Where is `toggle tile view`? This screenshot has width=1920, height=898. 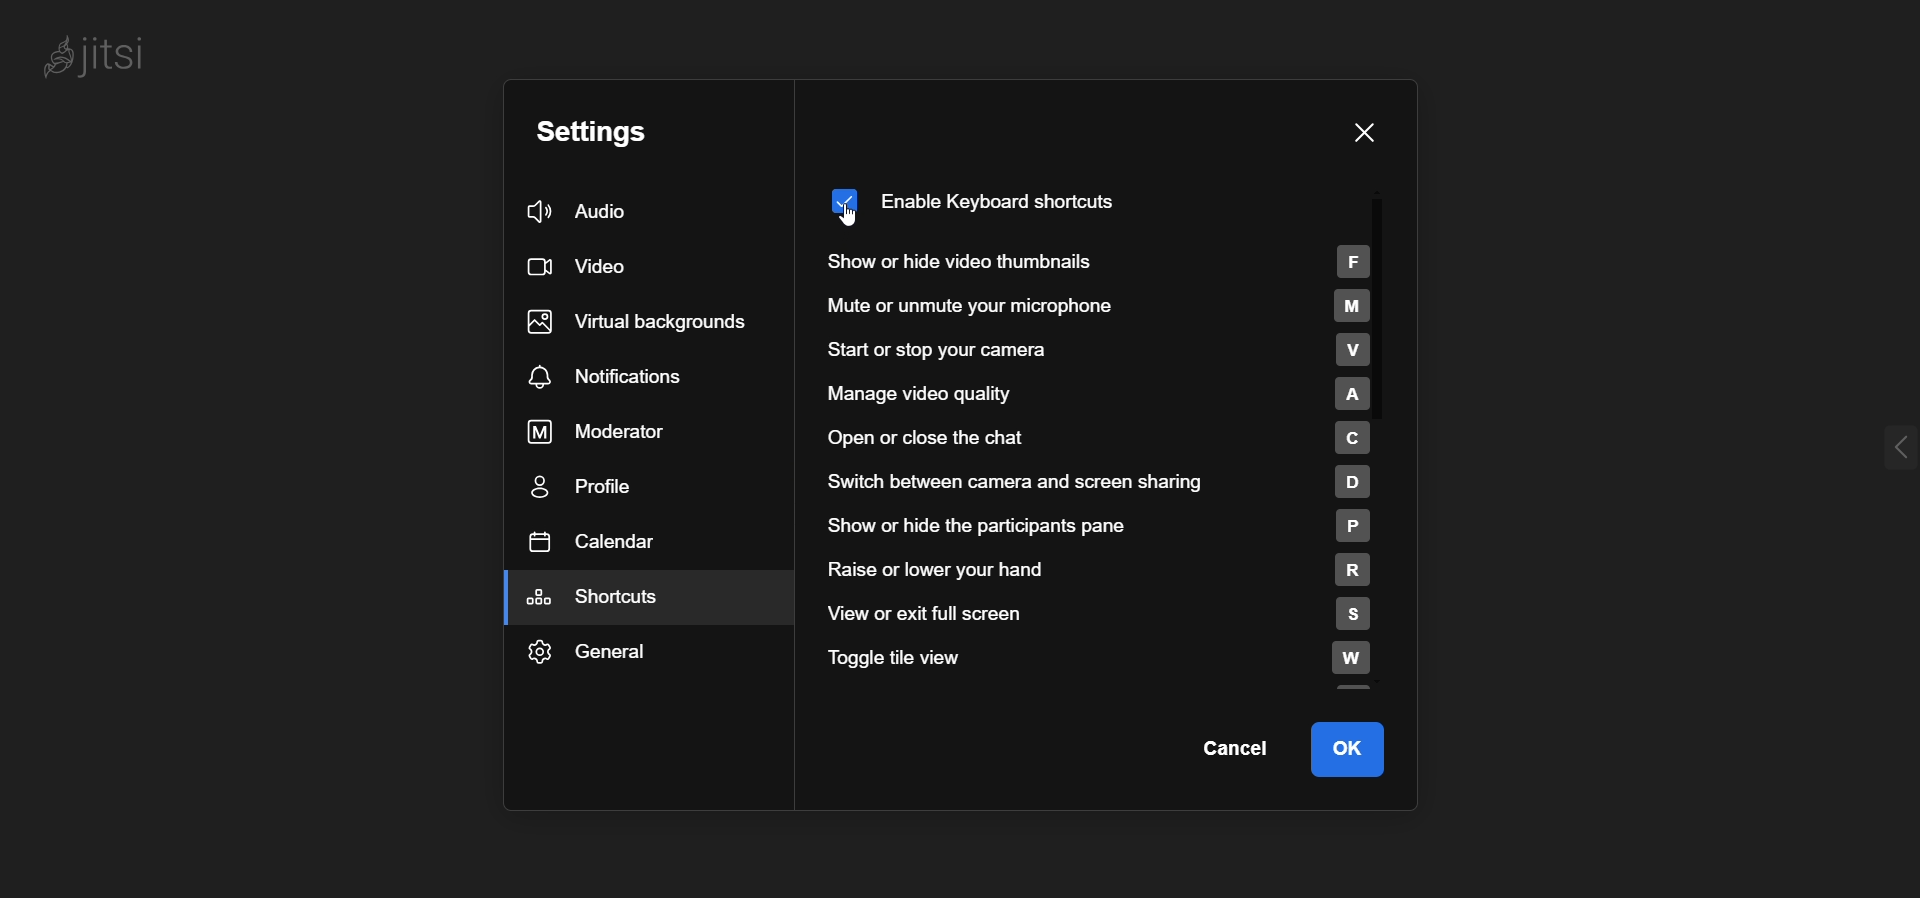 toggle tile view is located at coordinates (1110, 659).